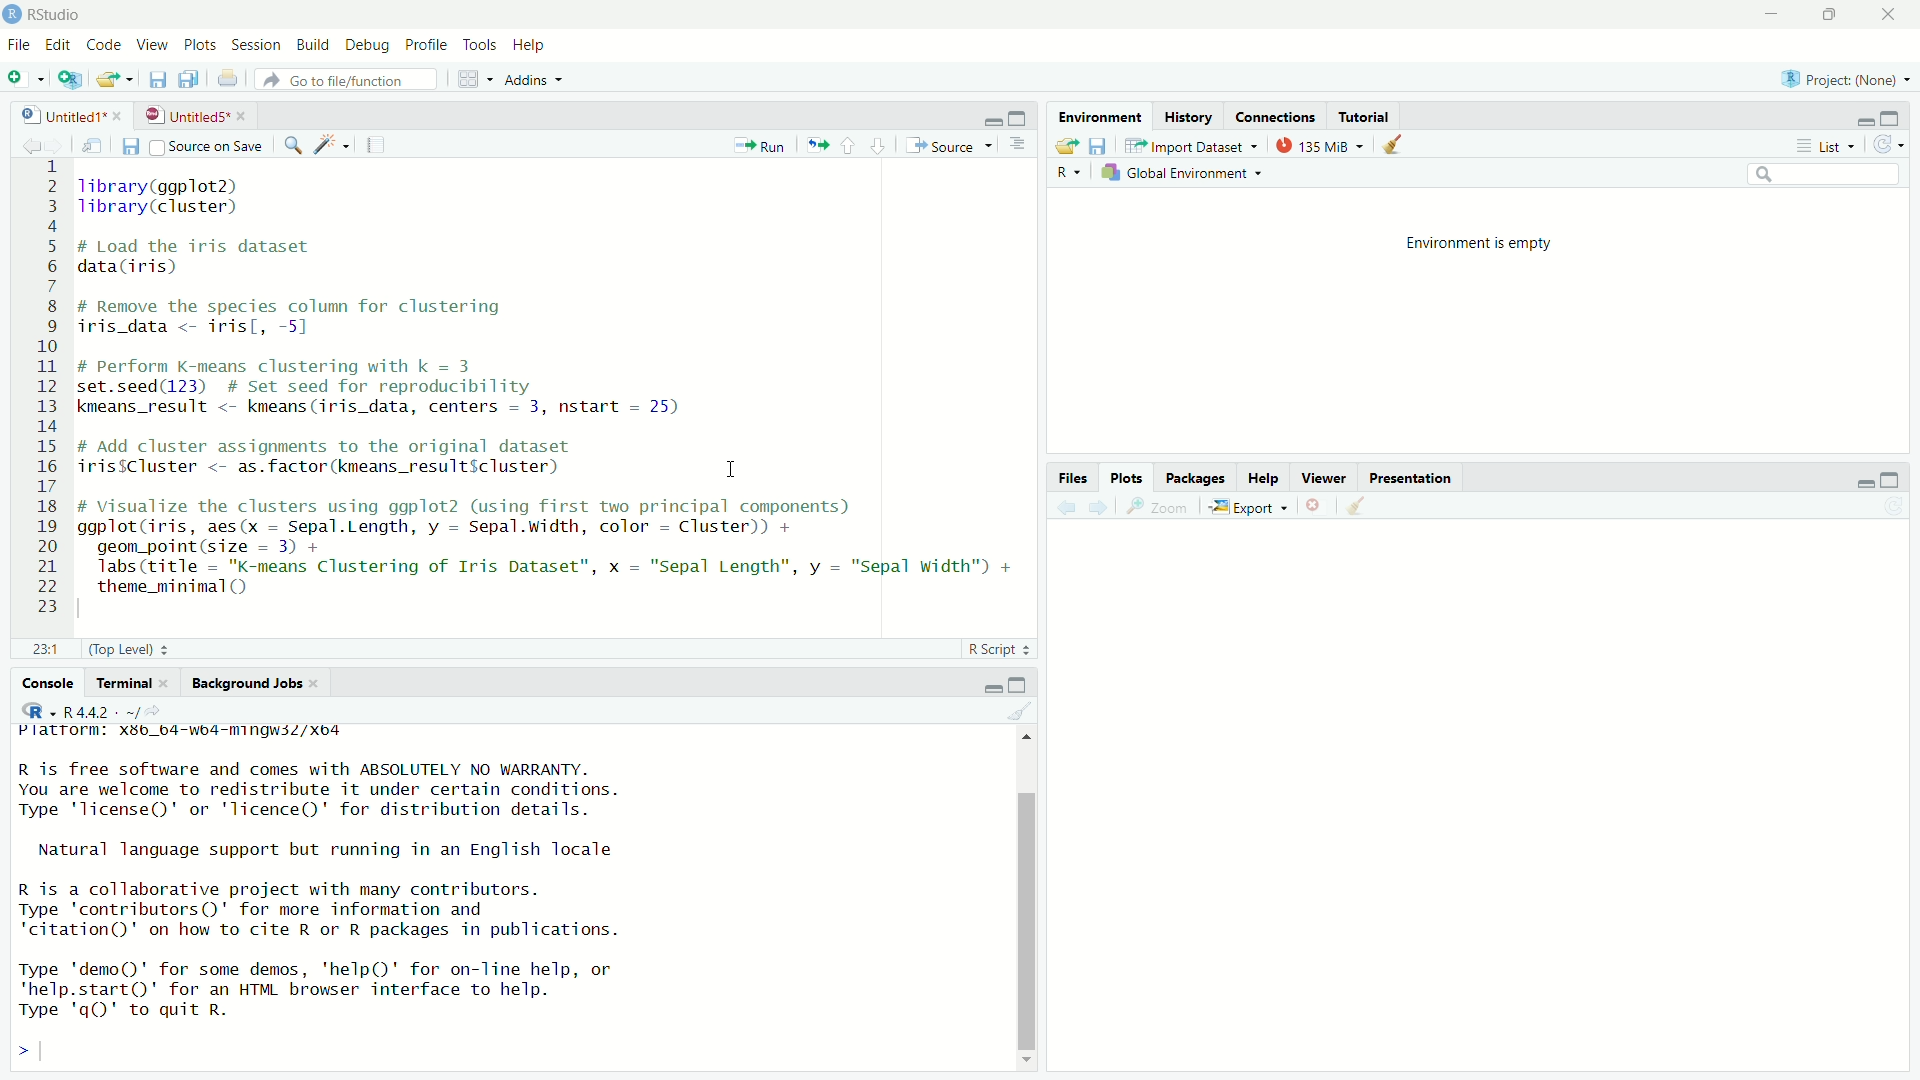 The height and width of the screenshot is (1080, 1920). I want to click on close, so click(1890, 16).